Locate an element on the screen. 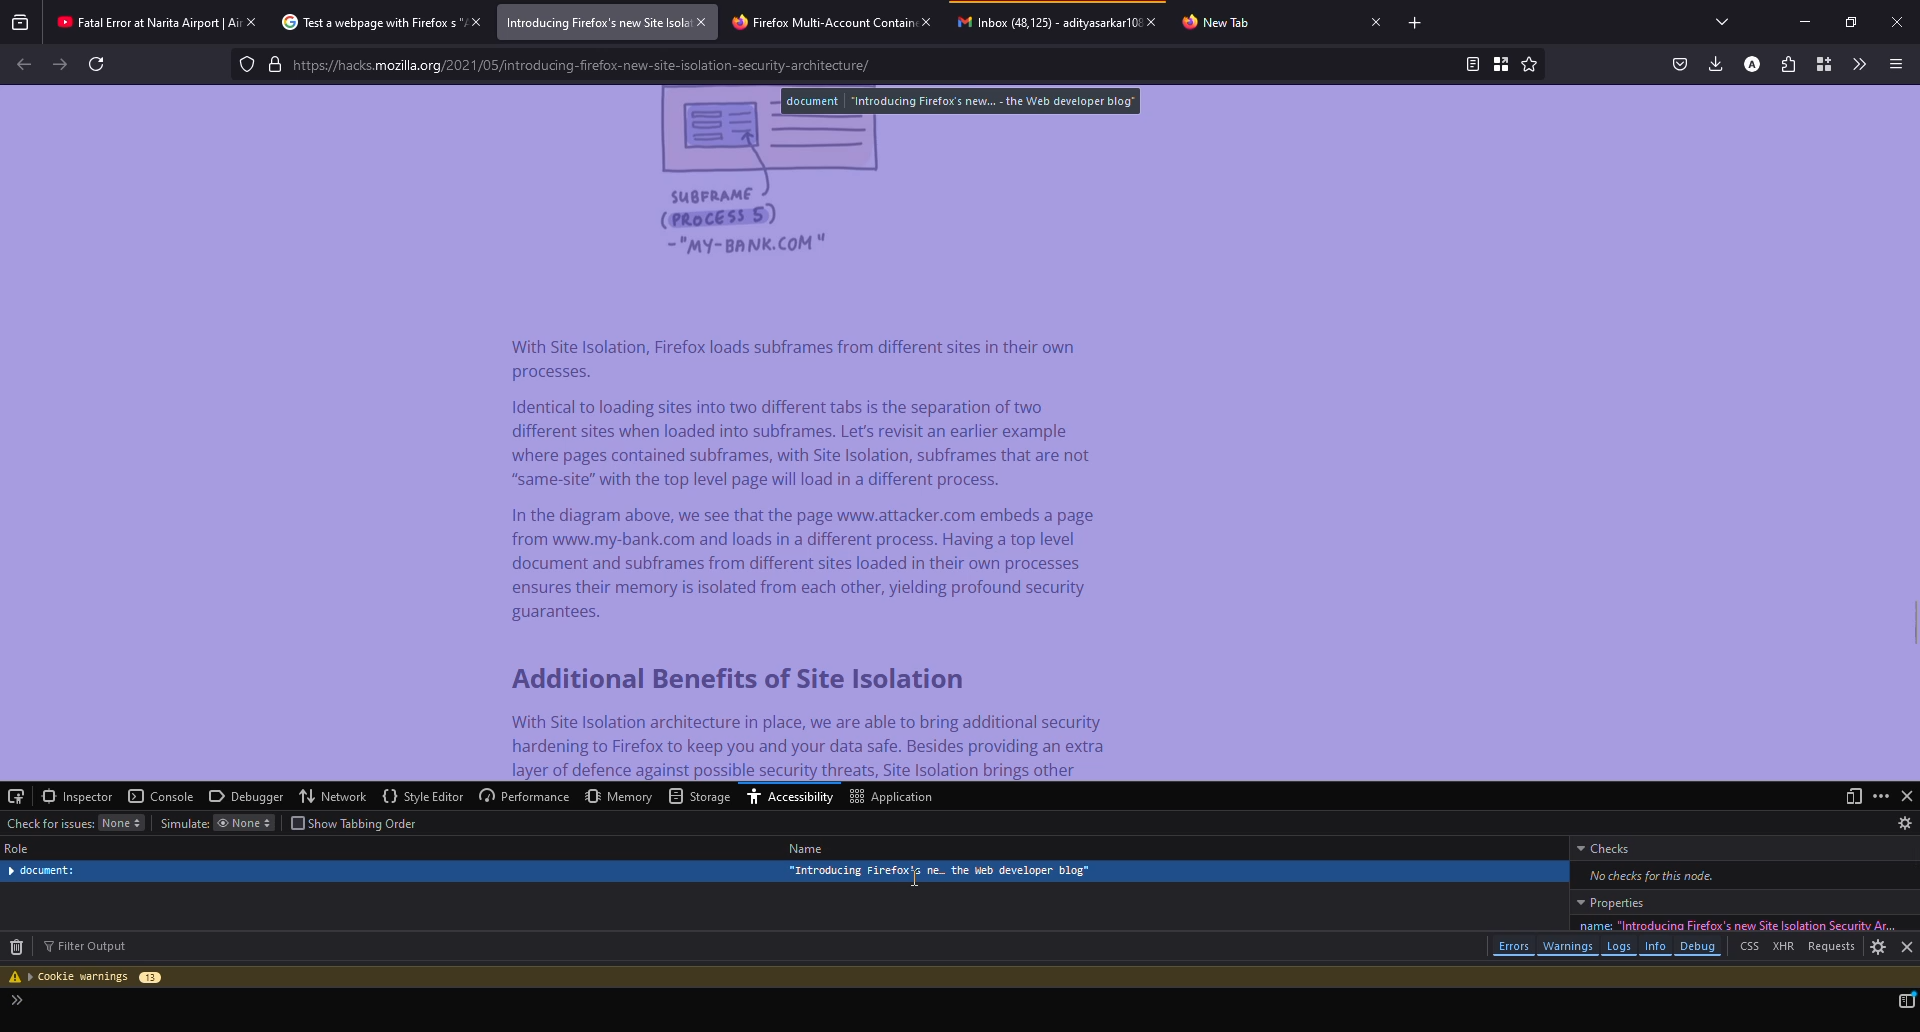  close is located at coordinates (703, 21).